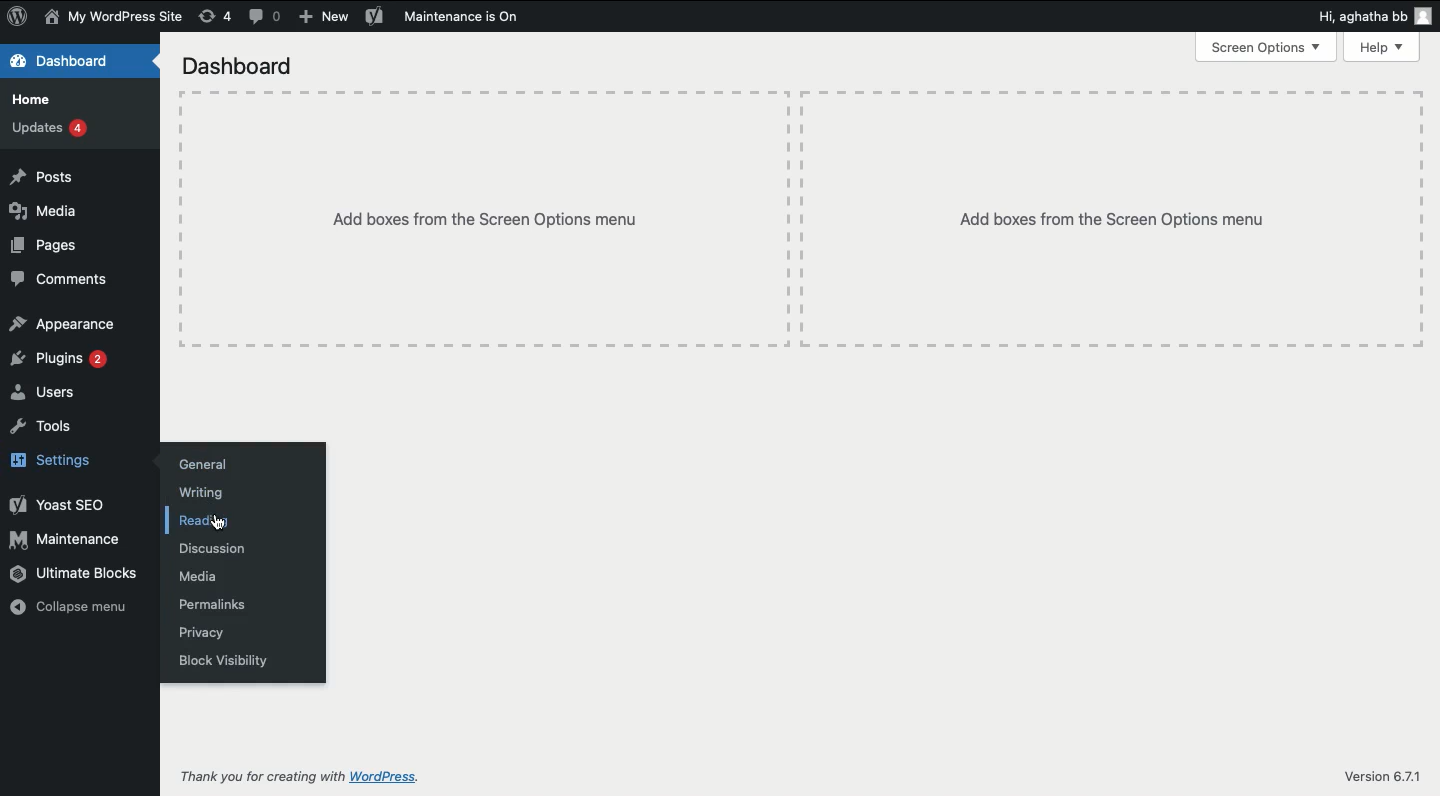 The width and height of the screenshot is (1440, 796). What do you see at coordinates (223, 660) in the screenshot?
I see `block visibility ` at bounding box center [223, 660].